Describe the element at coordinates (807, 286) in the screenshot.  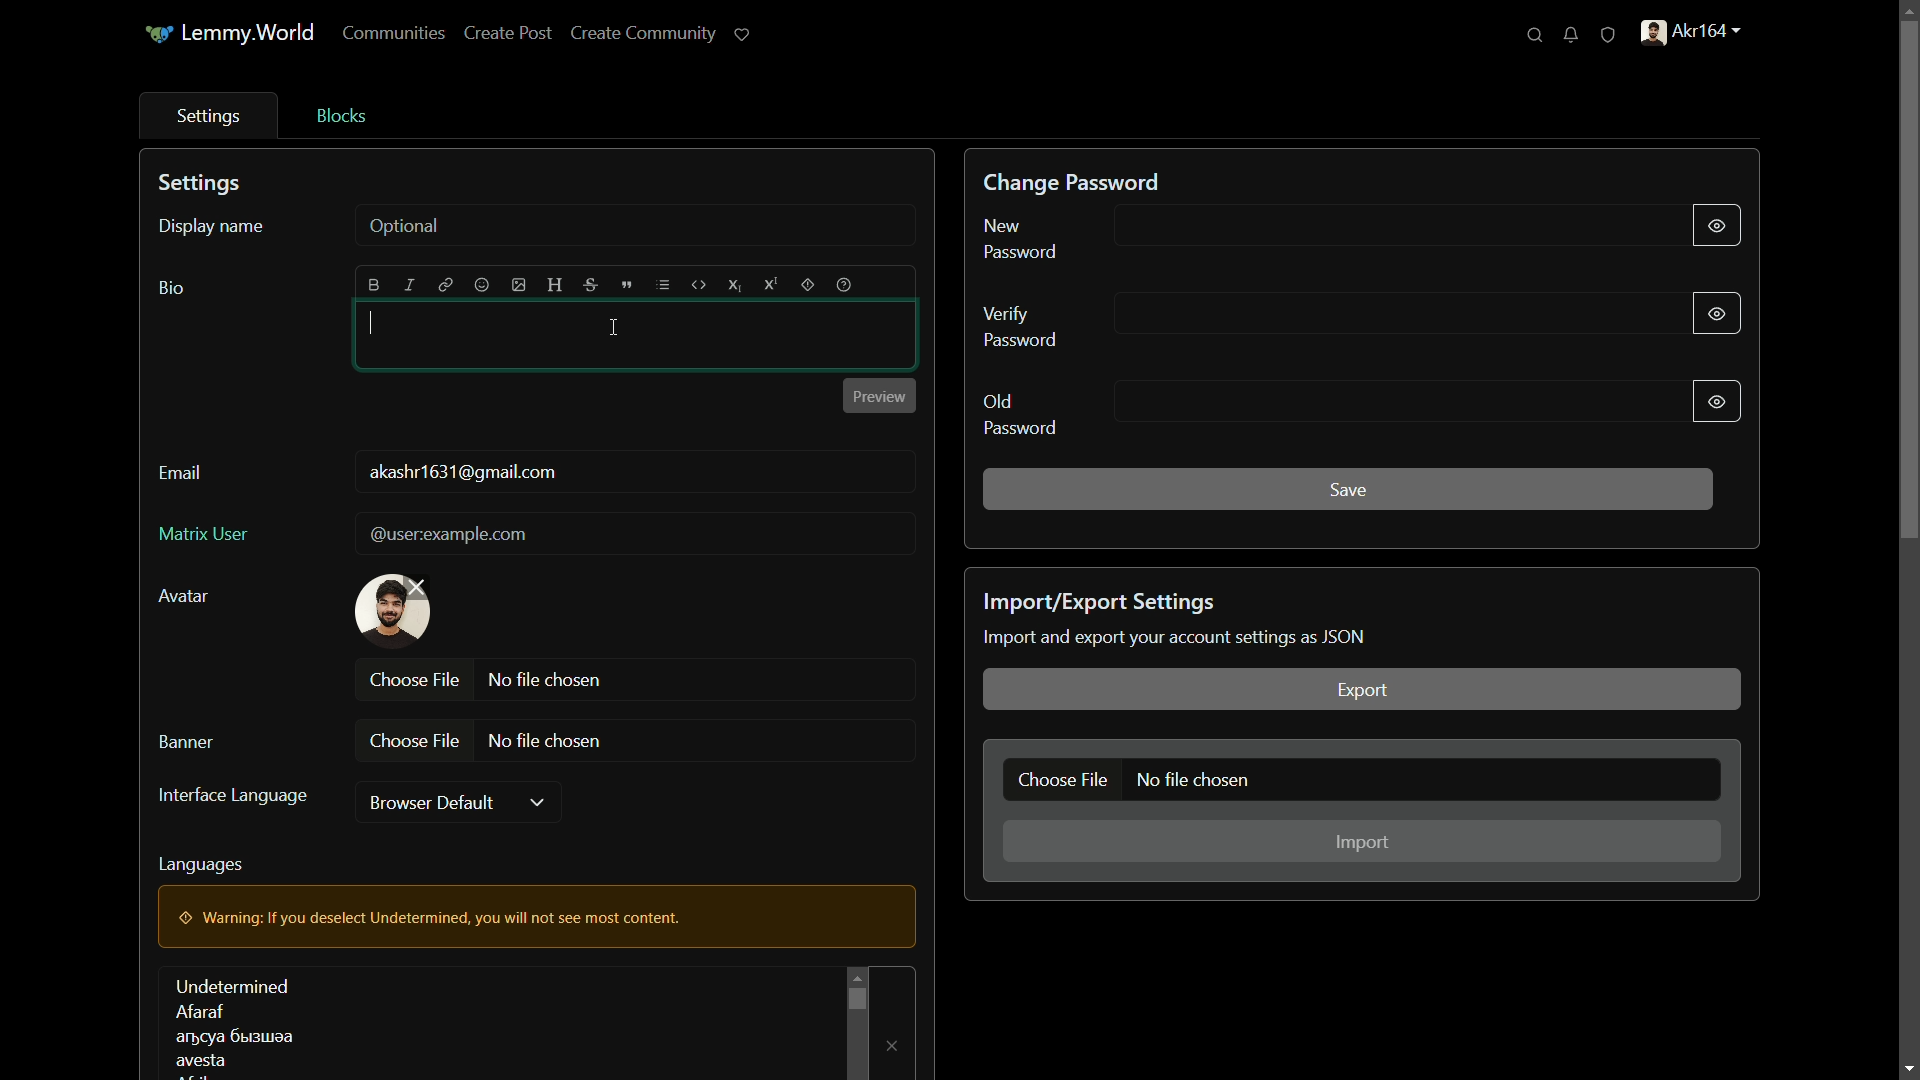
I see `spoiler` at that location.